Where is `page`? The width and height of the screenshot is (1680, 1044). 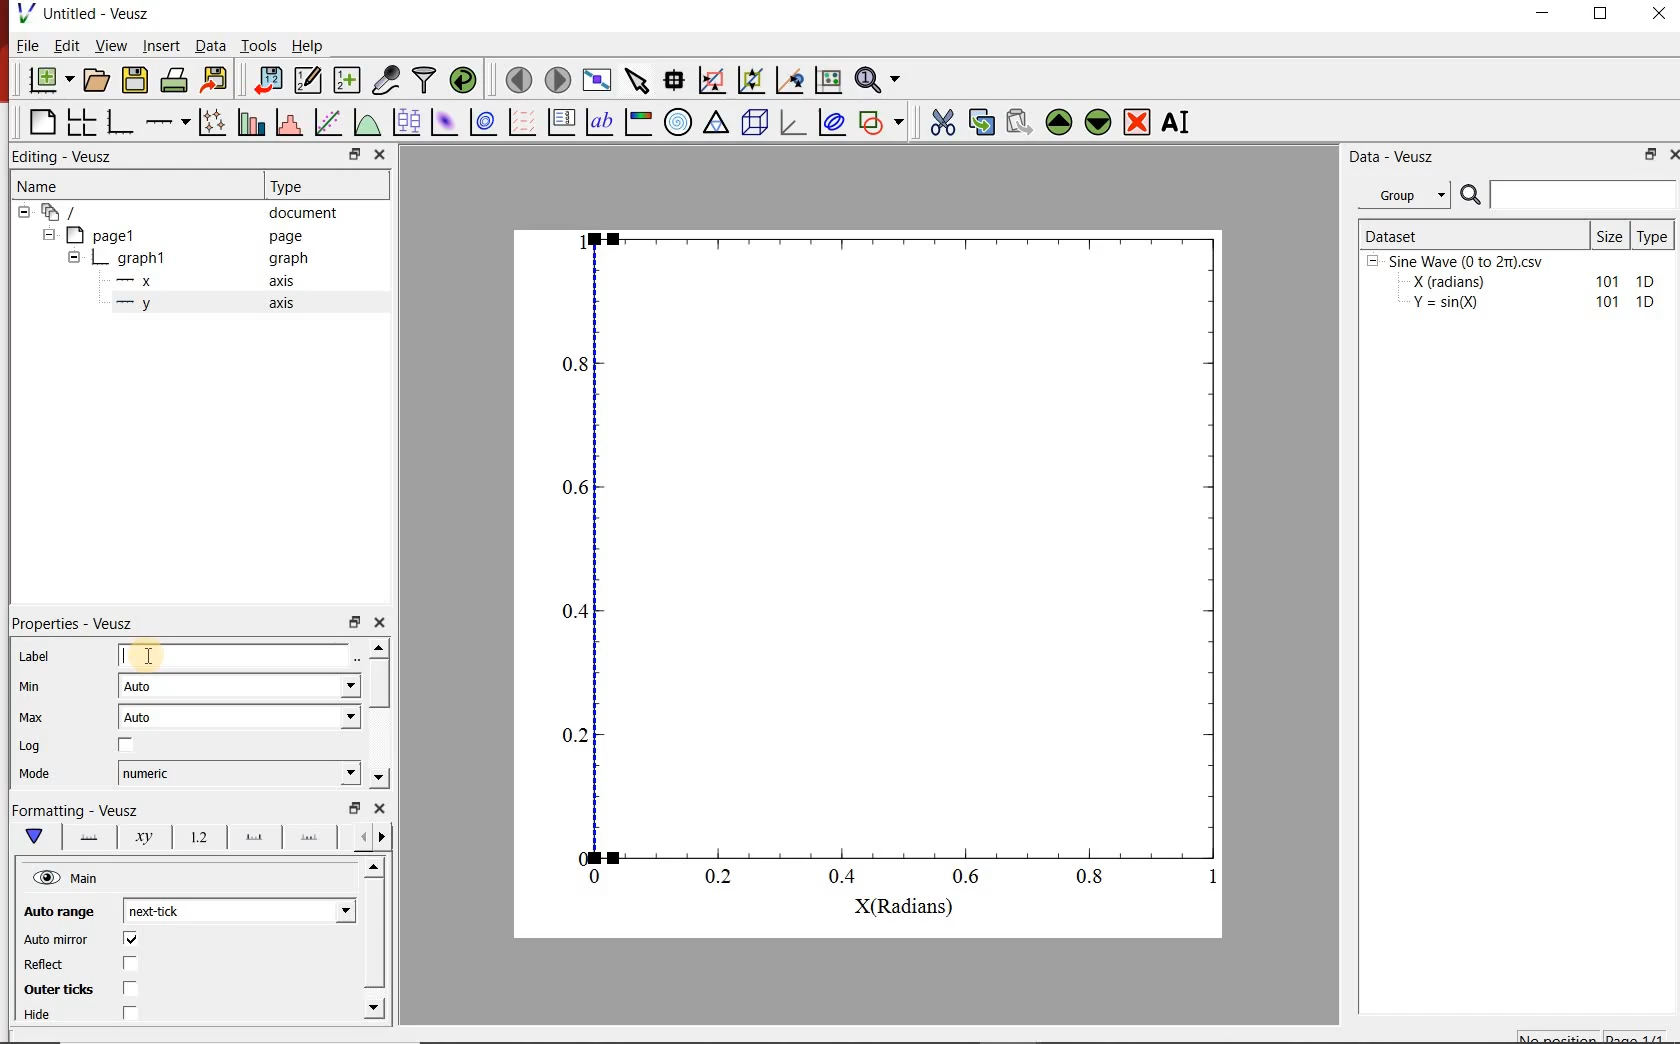
page is located at coordinates (286, 237).